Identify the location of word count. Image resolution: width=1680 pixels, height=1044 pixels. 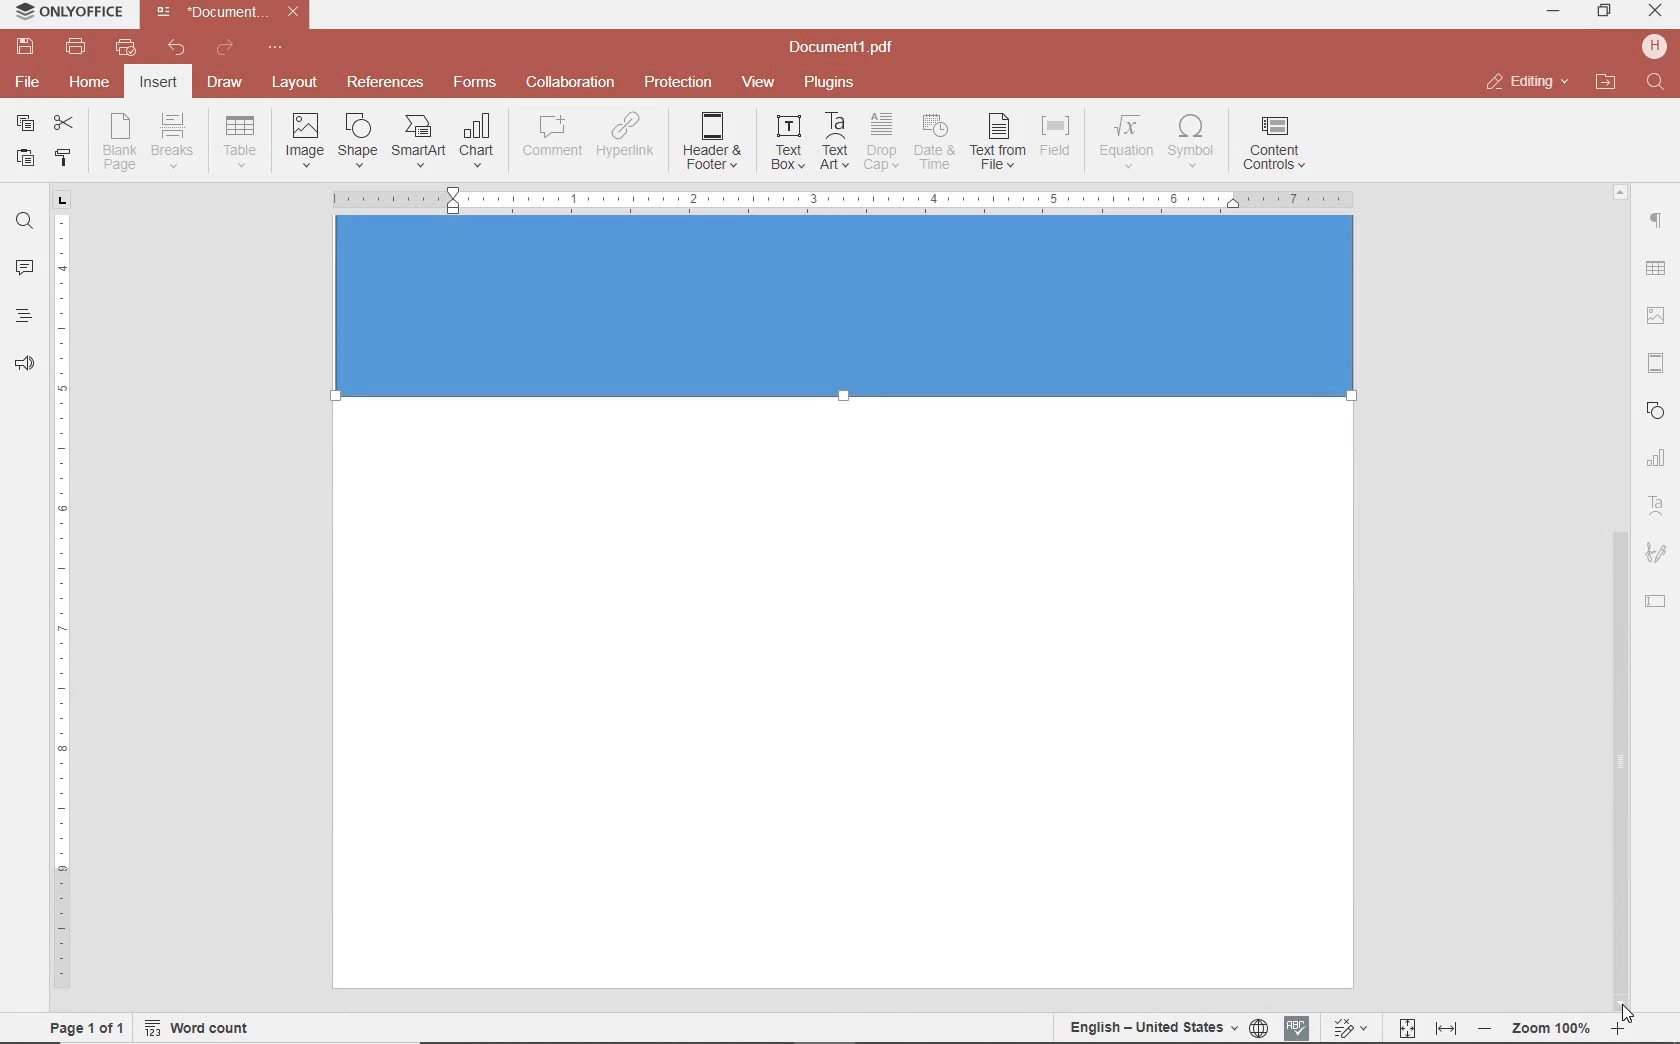
(204, 1028).